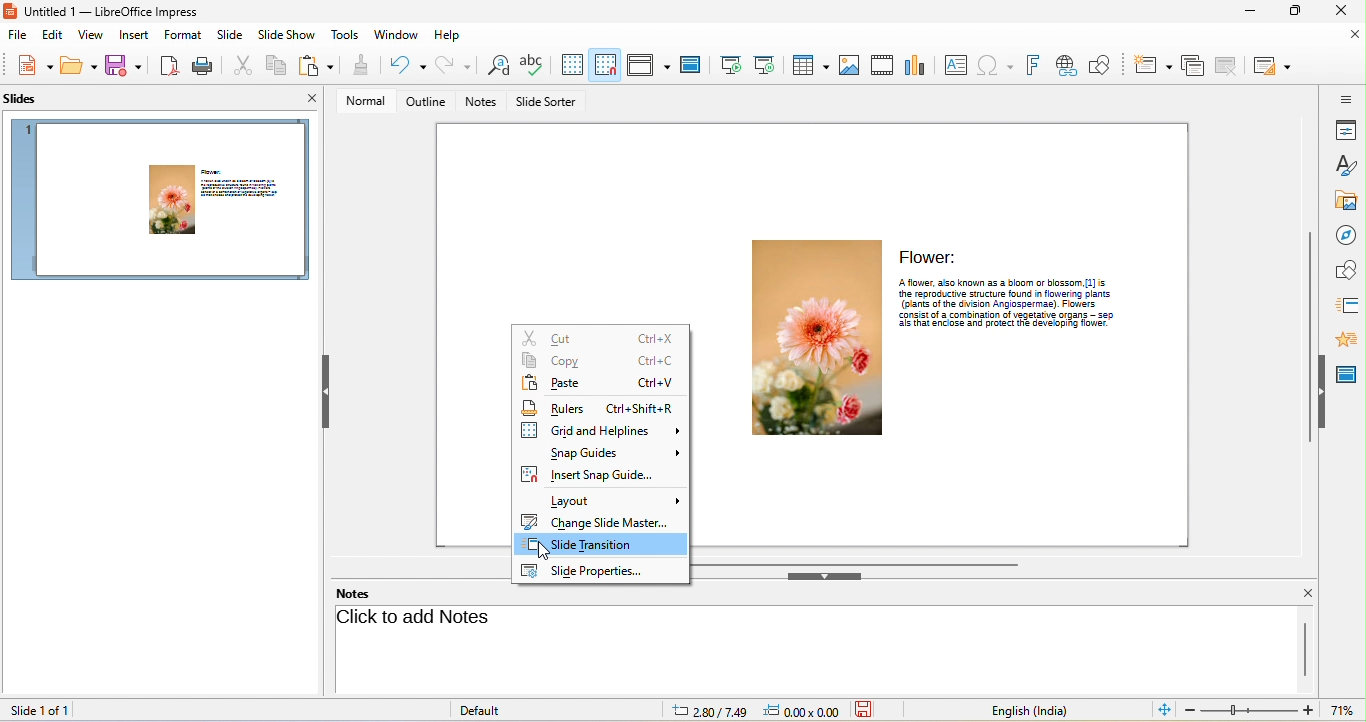  What do you see at coordinates (548, 552) in the screenshot?
I see `cursor movement` at bounding box center [548, 552].